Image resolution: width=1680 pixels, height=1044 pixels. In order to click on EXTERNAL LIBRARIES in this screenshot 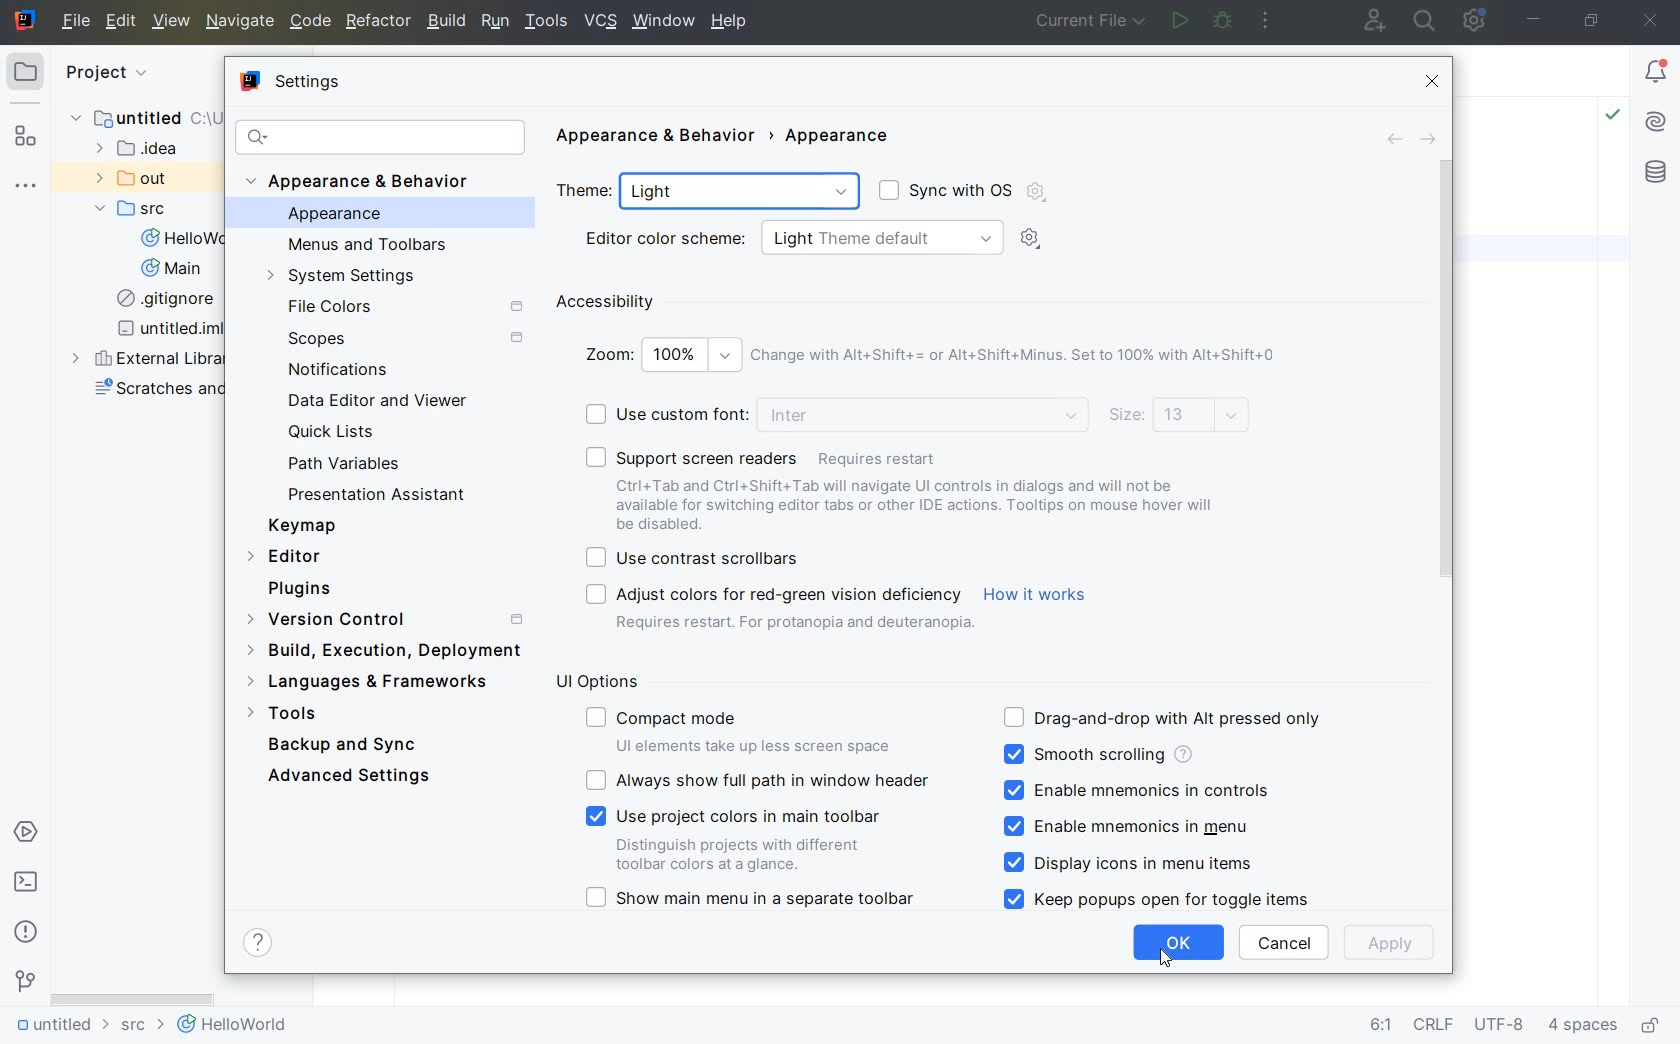, I will do `click(149, 359)`.